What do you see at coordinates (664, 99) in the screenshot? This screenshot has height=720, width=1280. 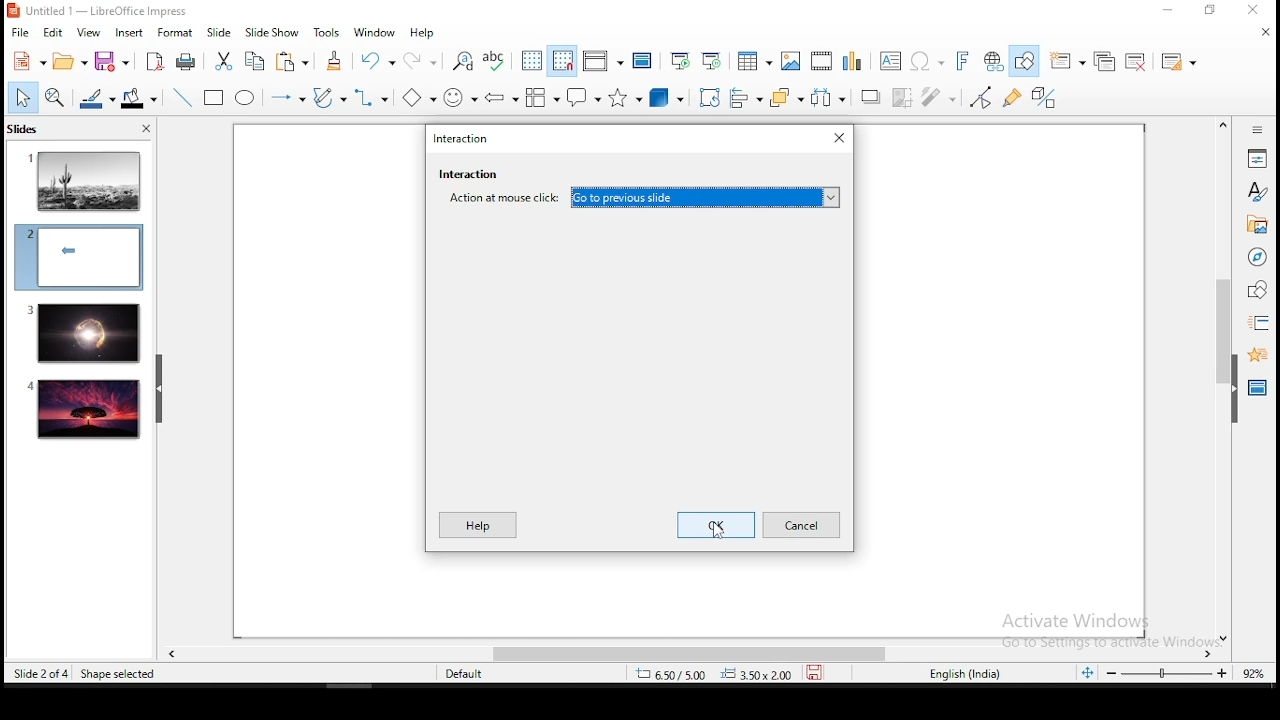 I see `3D objects` at bounding box center [664, 99].